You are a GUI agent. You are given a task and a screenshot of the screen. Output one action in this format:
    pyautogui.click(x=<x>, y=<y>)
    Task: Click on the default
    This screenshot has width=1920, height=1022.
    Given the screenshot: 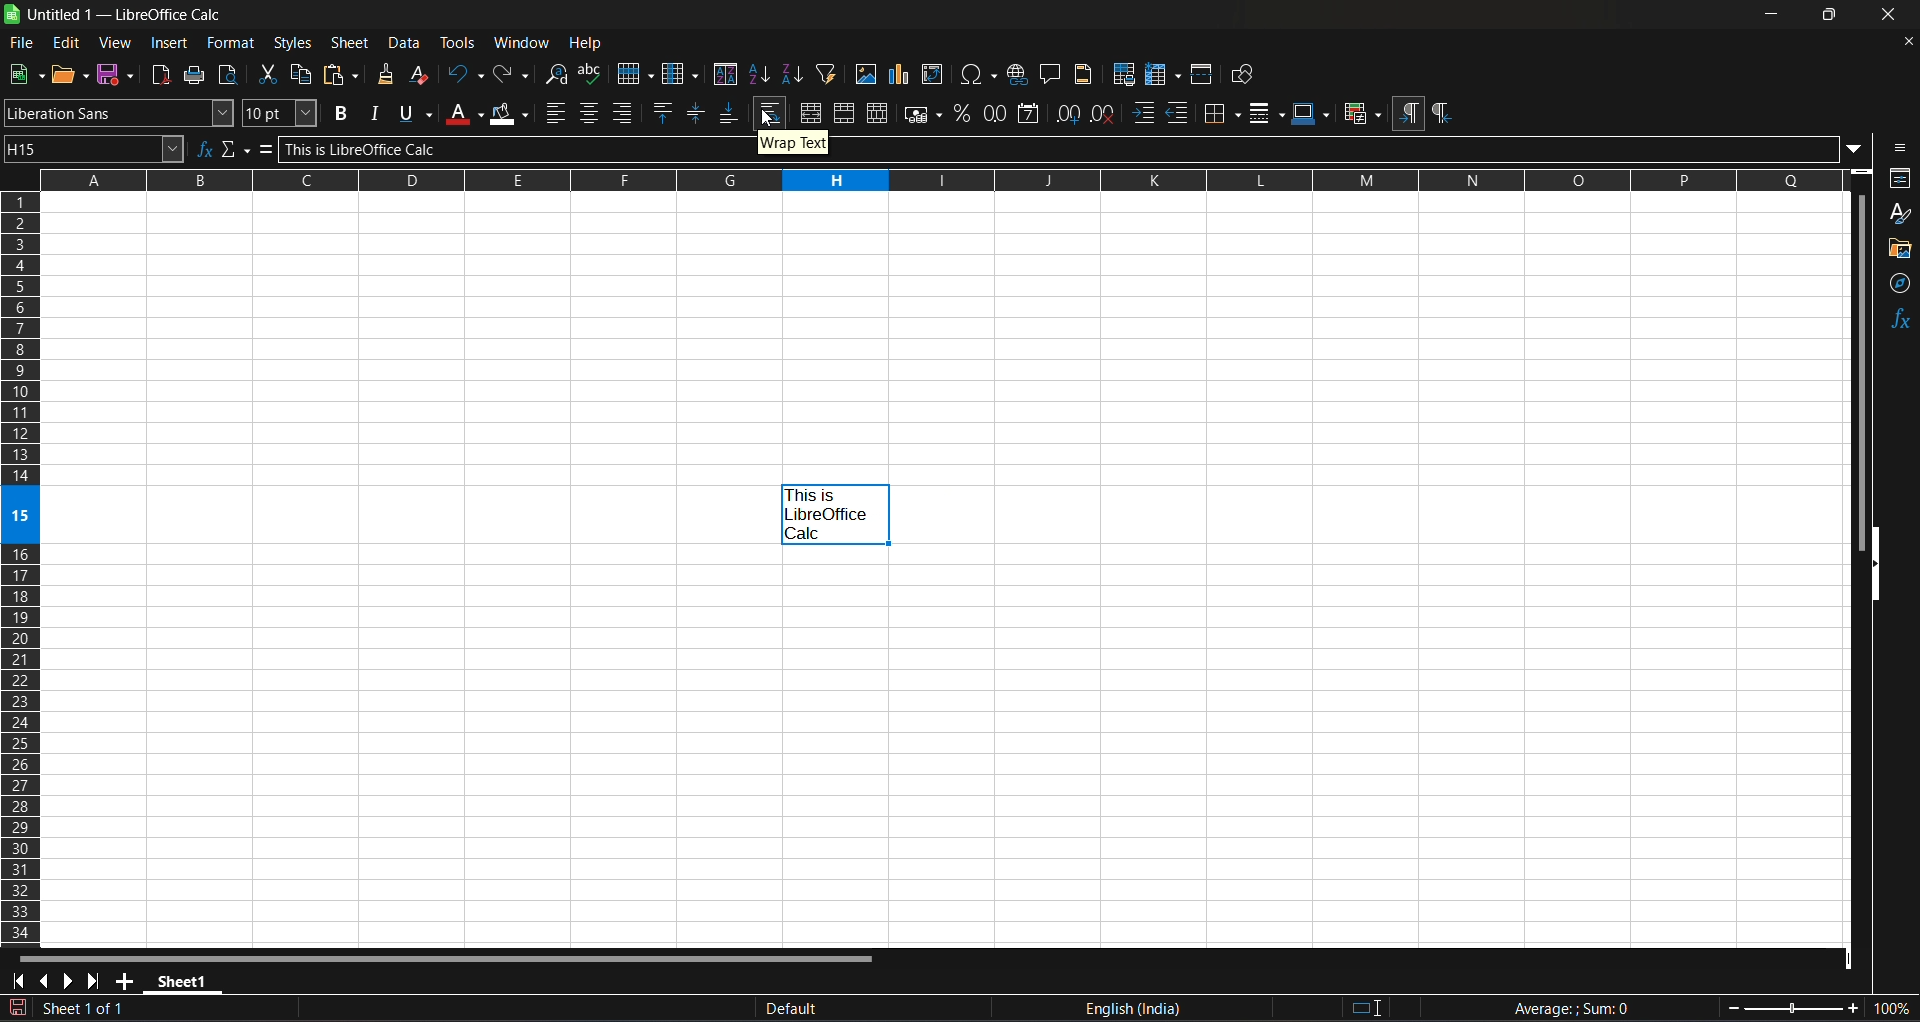 What is the action you would take?
    pyautogui.click(x=841, y=1010)
    